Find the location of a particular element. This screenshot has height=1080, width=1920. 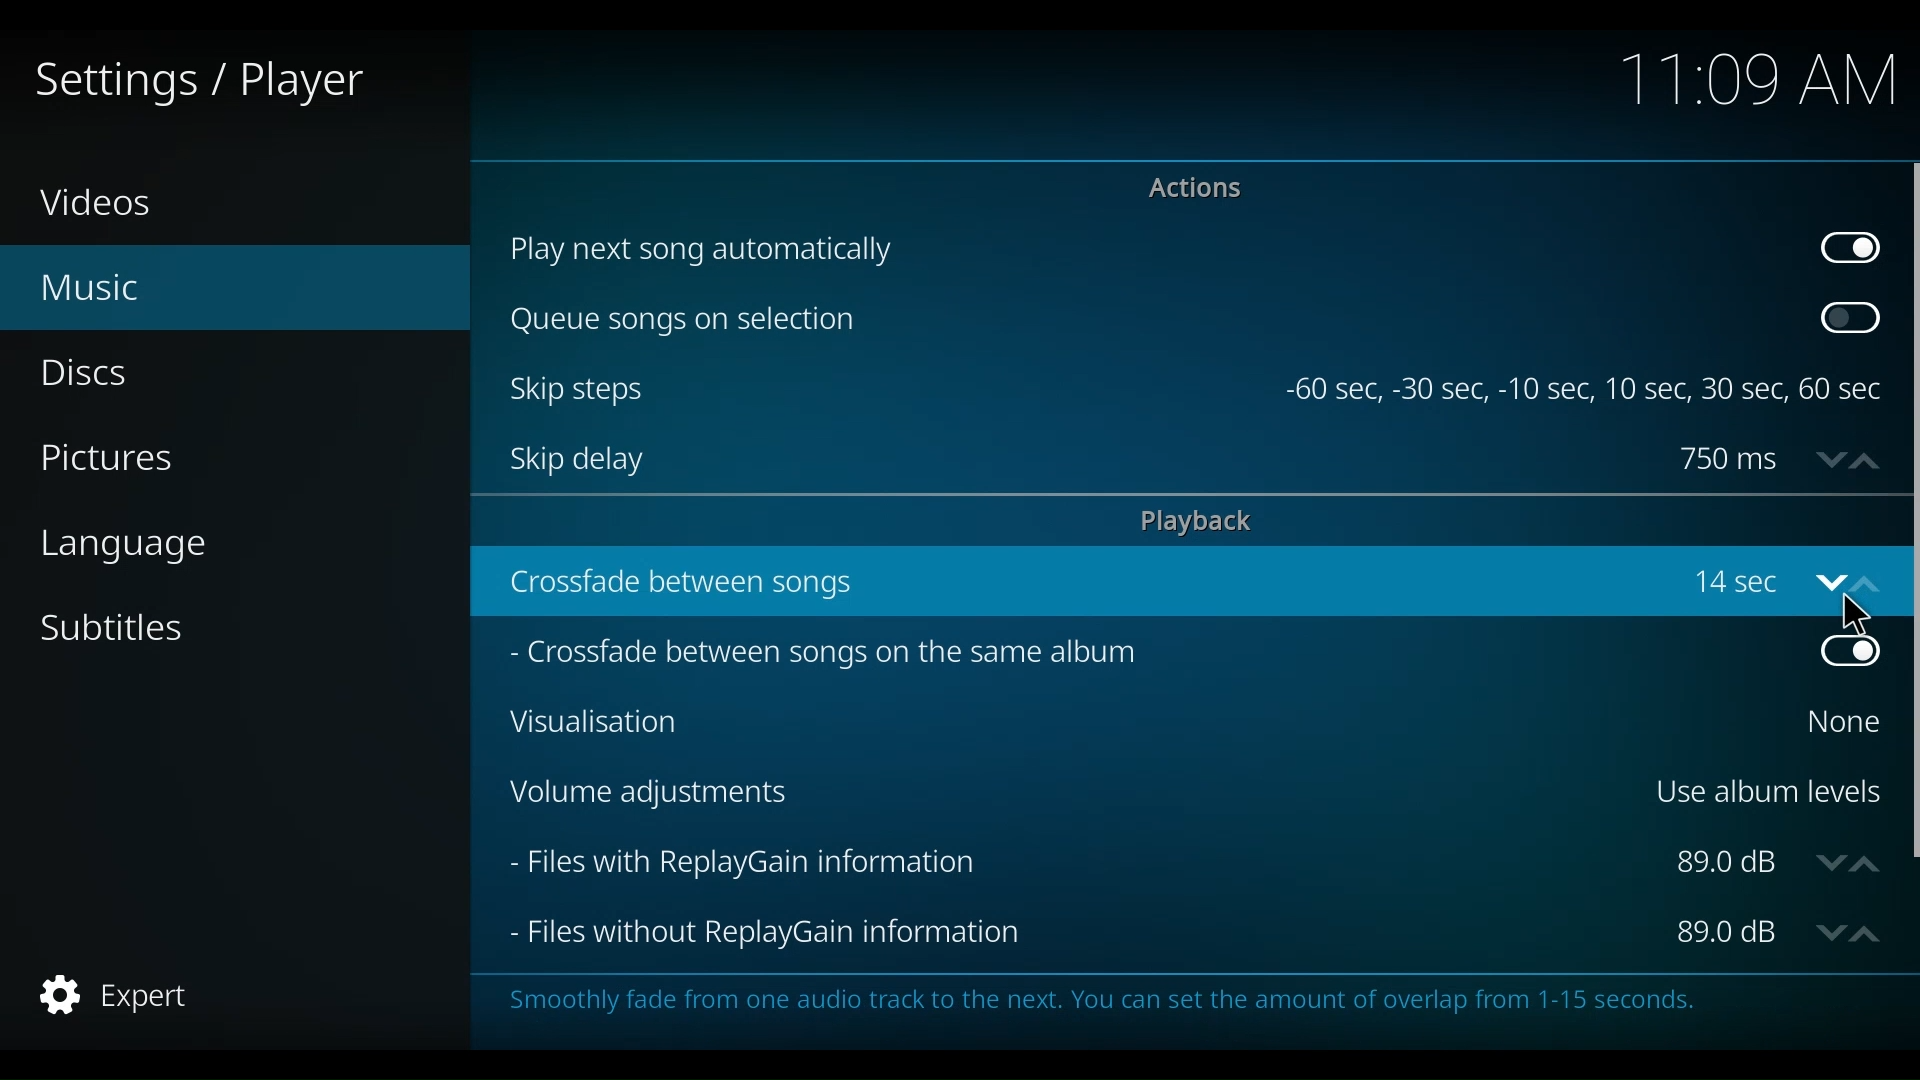

Files wit PlayGain informadion in dB is located at coordinates (1729, 863).